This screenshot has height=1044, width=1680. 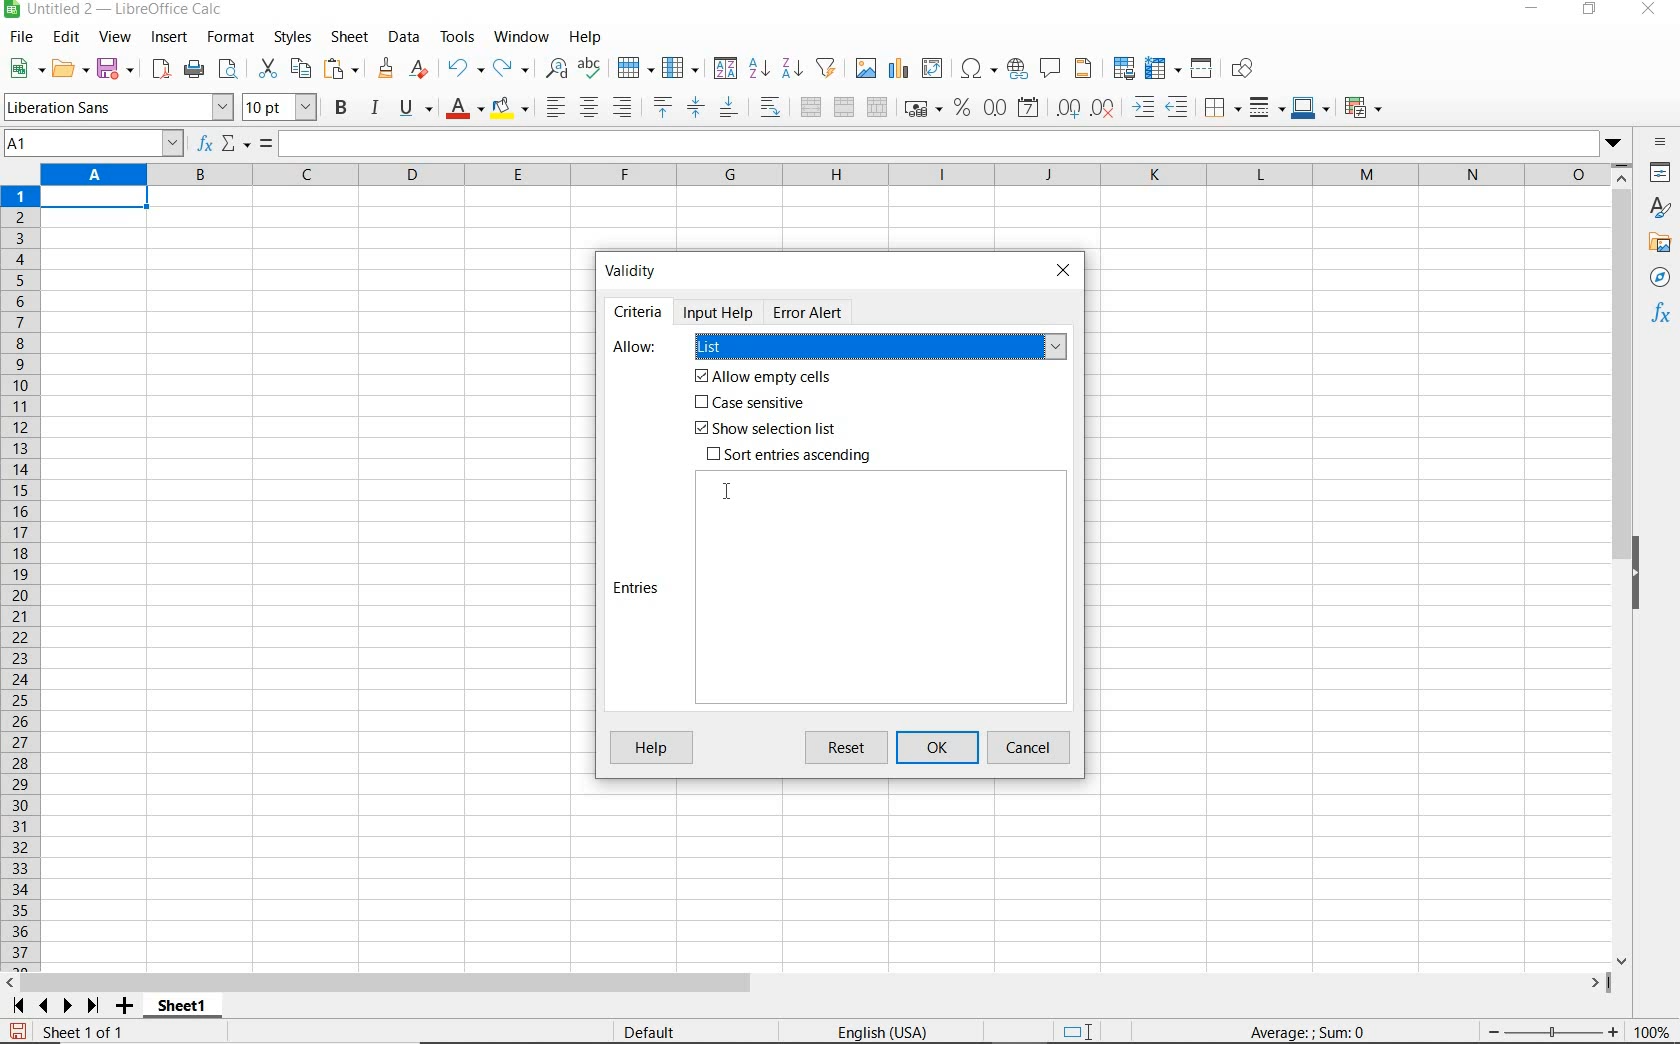 I want to click on Allow empty cells, so click(x=765, y=377).